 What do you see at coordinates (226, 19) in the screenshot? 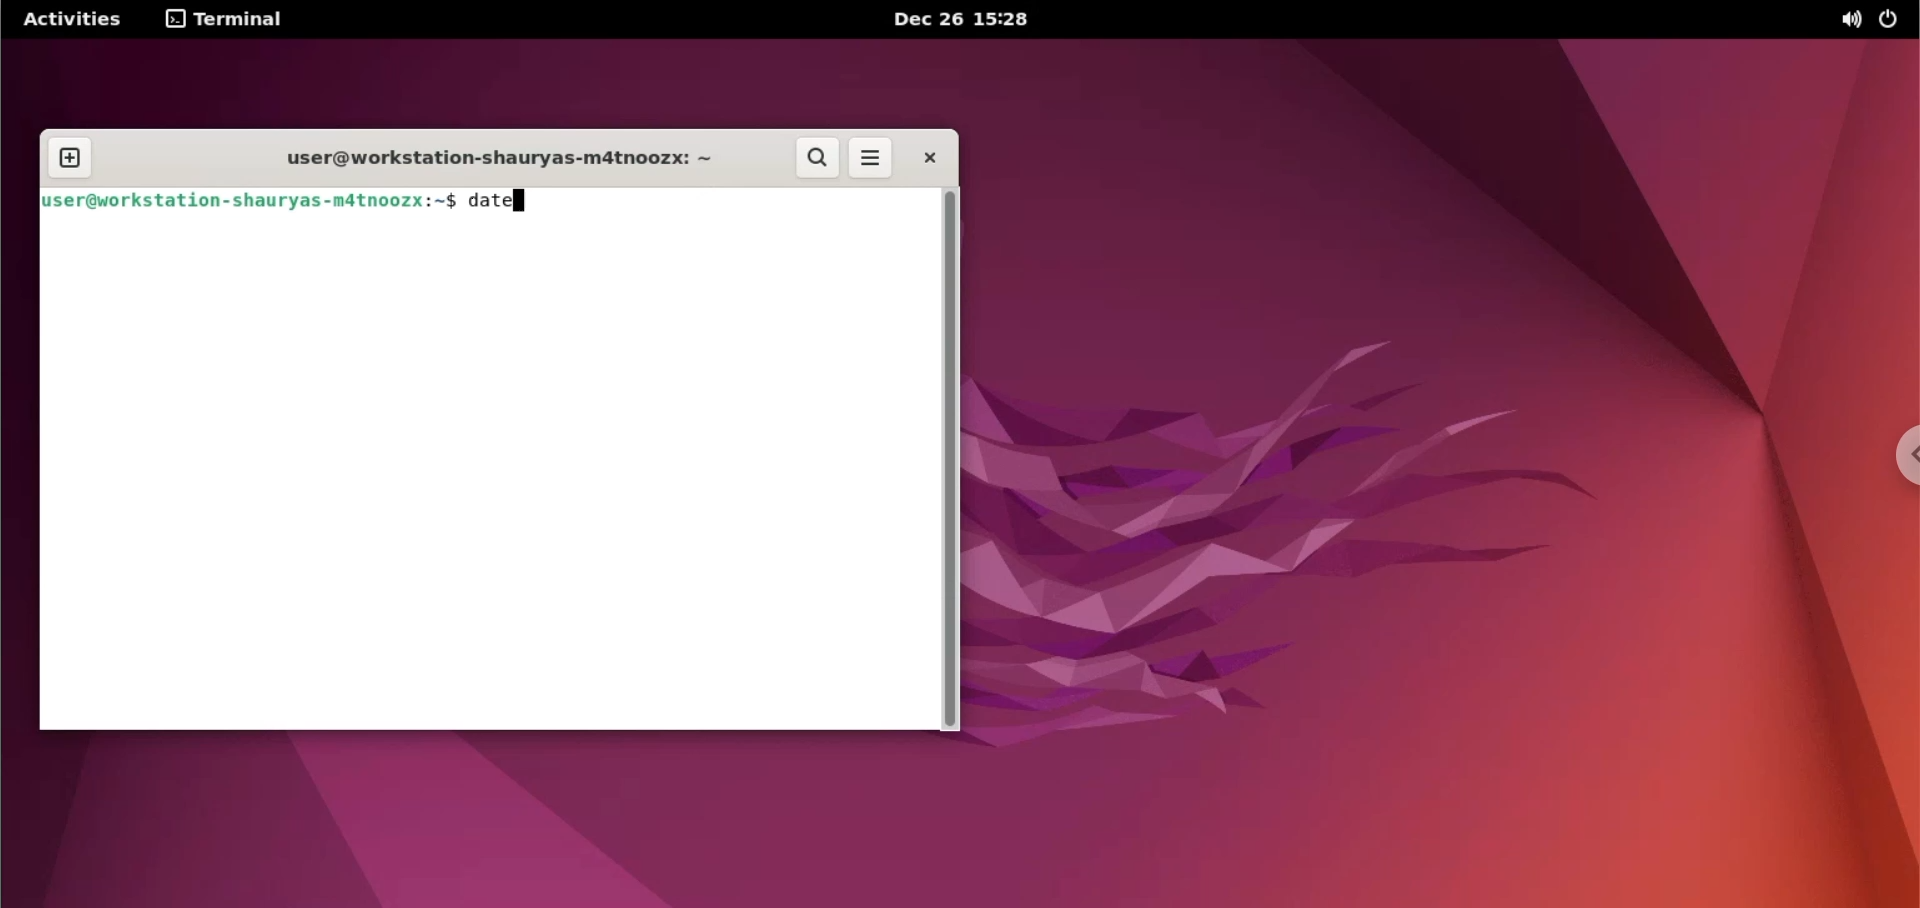
I see `terminal options` at bounding box center [226, 19].